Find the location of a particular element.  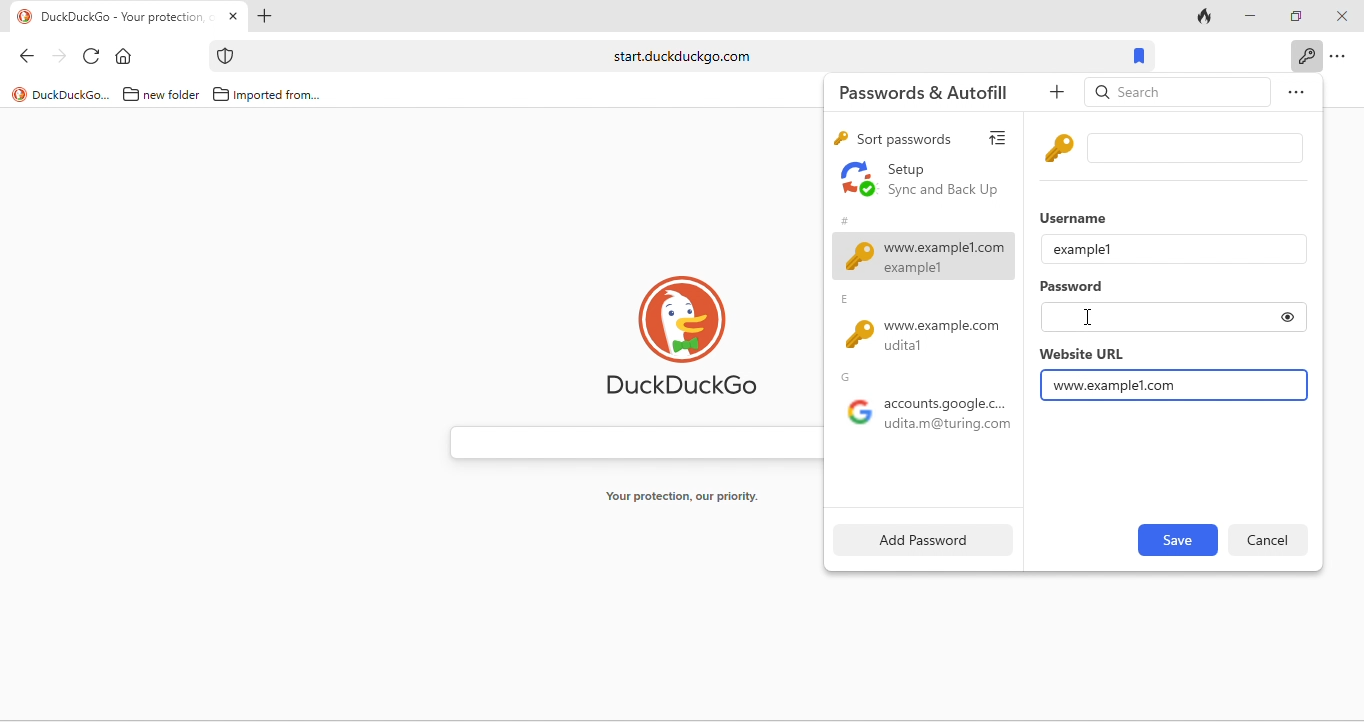

cursor is located at coordinates (1087, 317).